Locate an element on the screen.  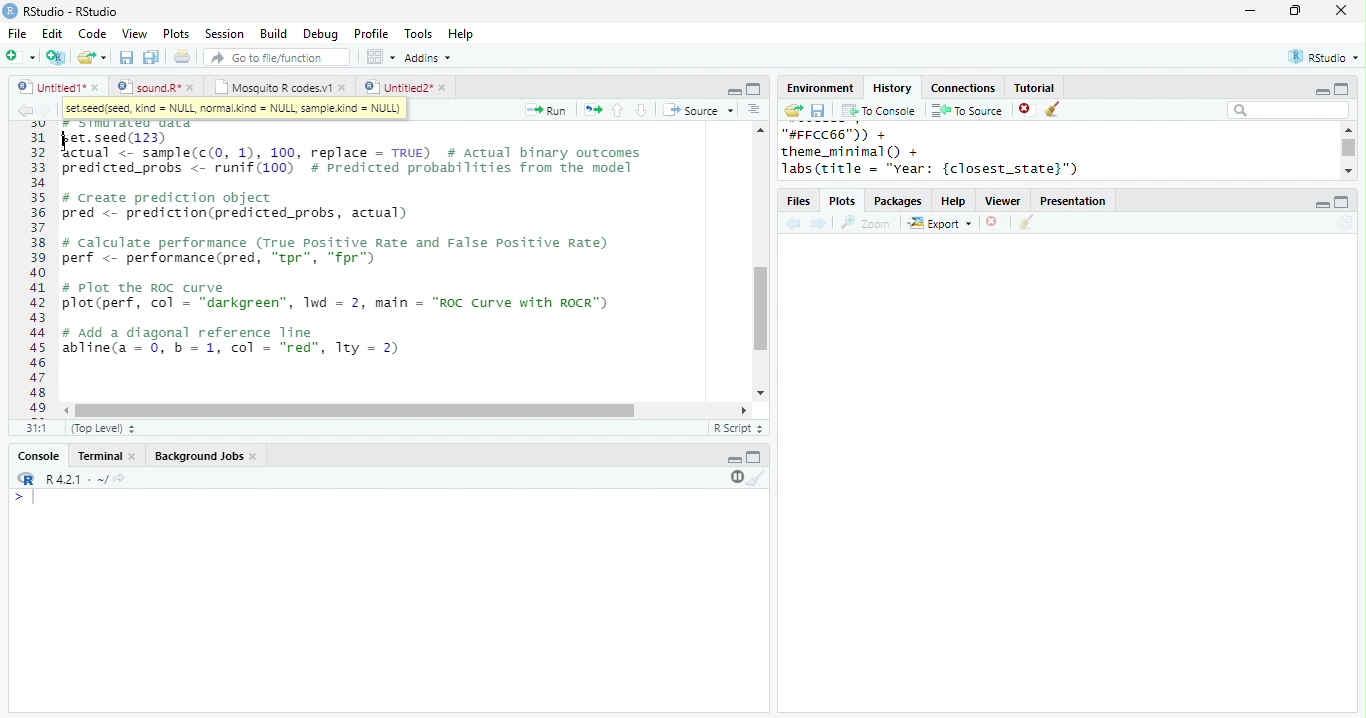
History is located at coordinates (892, 88).